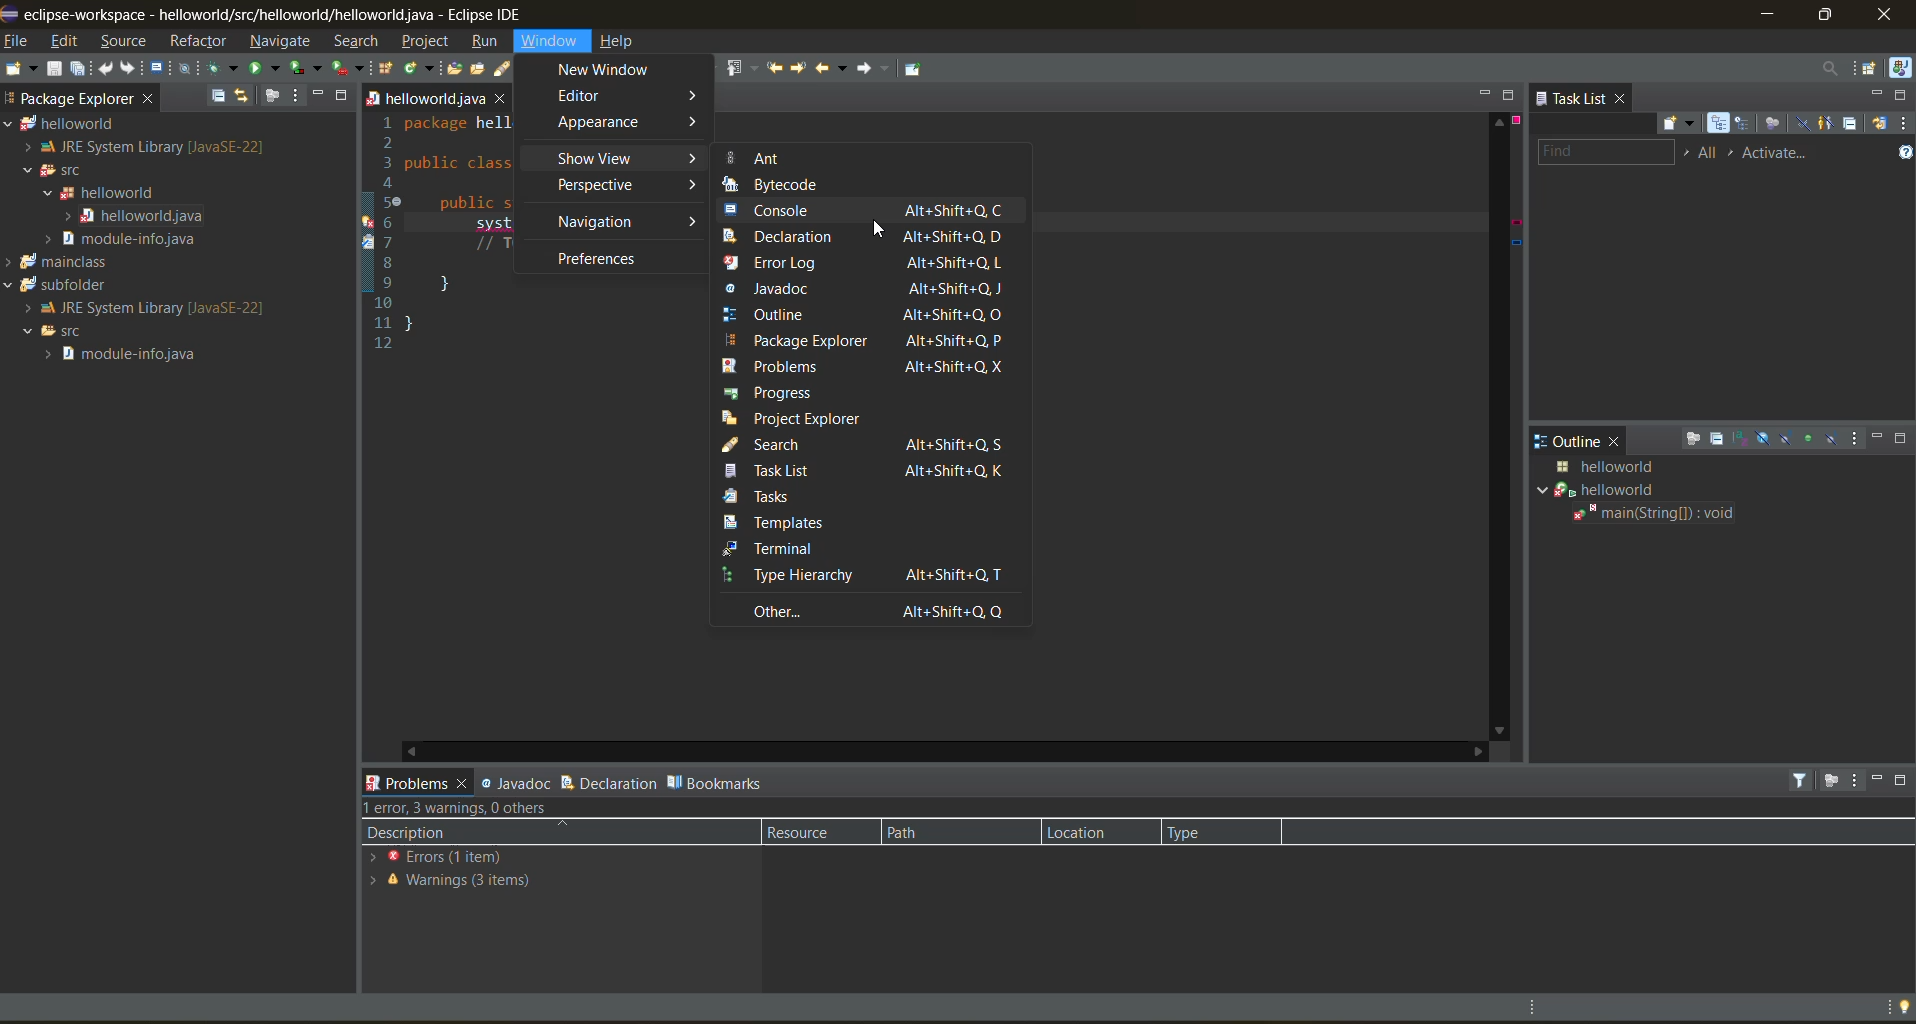 The height and width of the screenshot is (1024, 1916). Describe the element at coordinates (738, 781) in the screenshot. I see `bookmarks` at that location.